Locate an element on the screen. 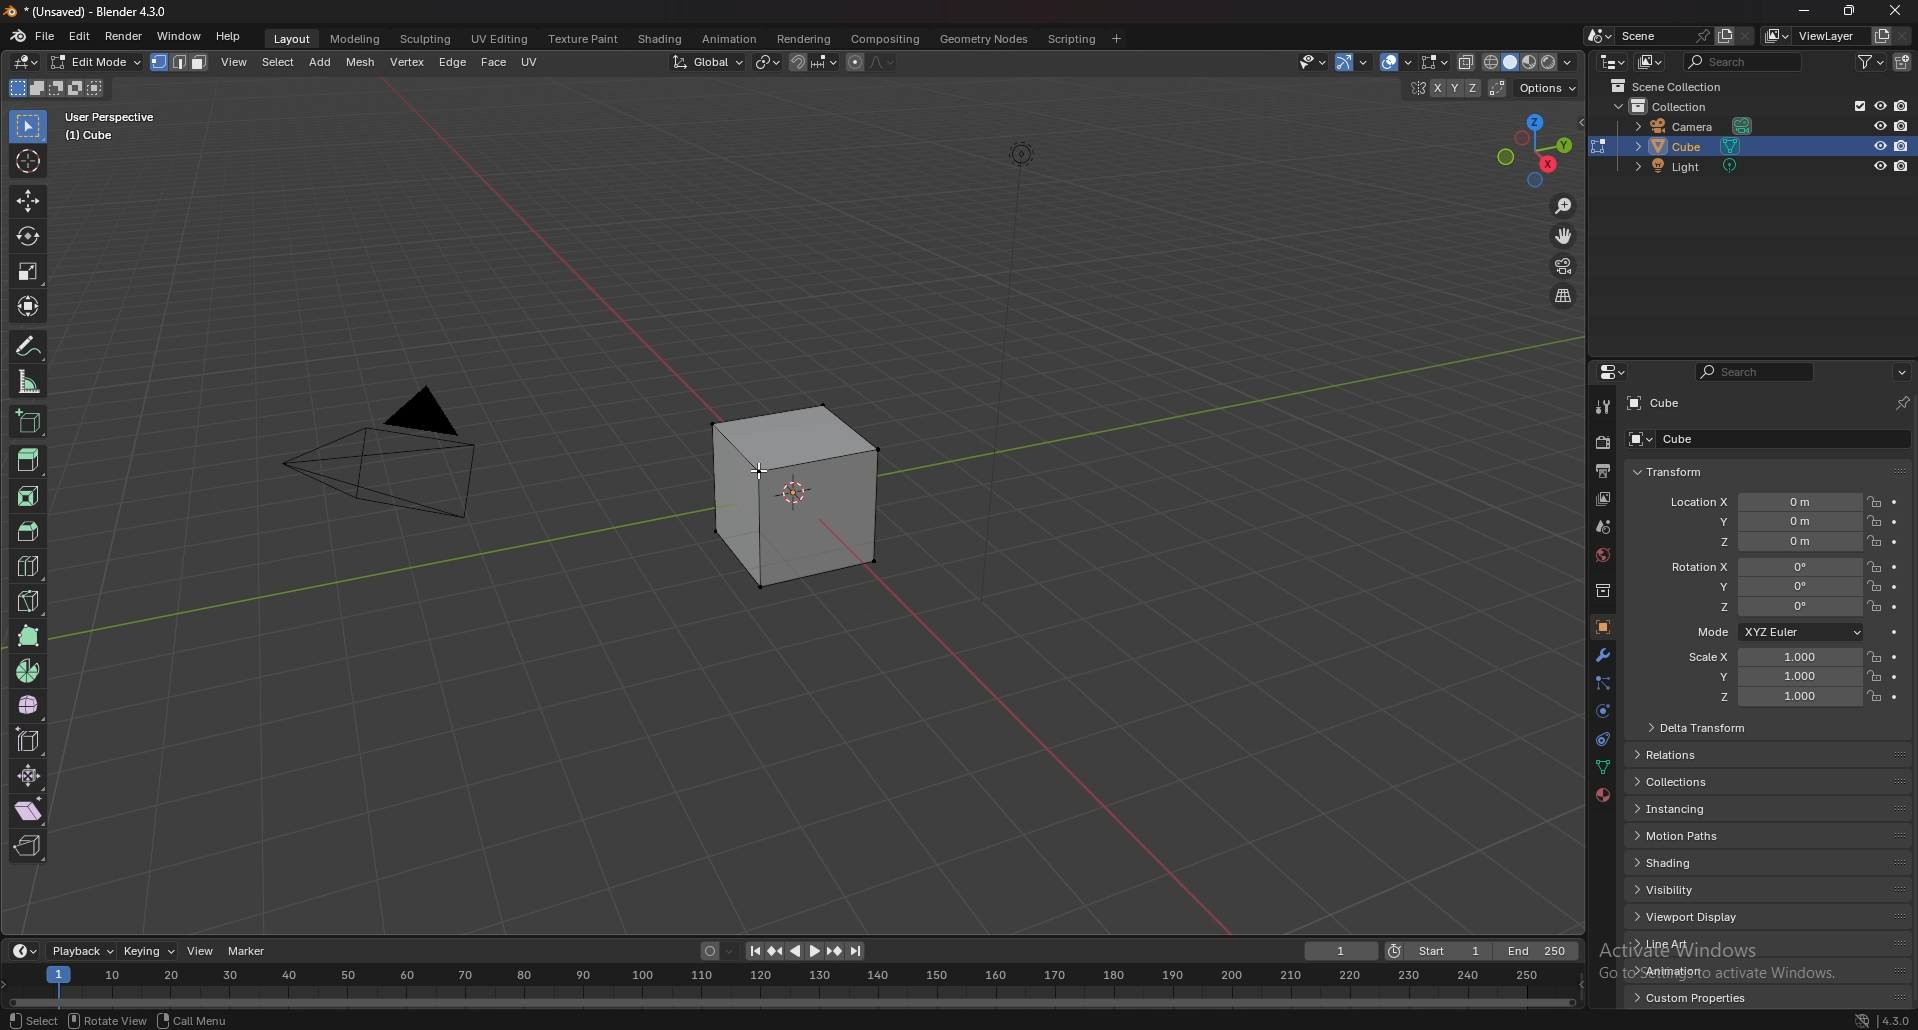 This screenshot has width=1918, height=1030. hide in viewport is located at coordinates (1880, 125).